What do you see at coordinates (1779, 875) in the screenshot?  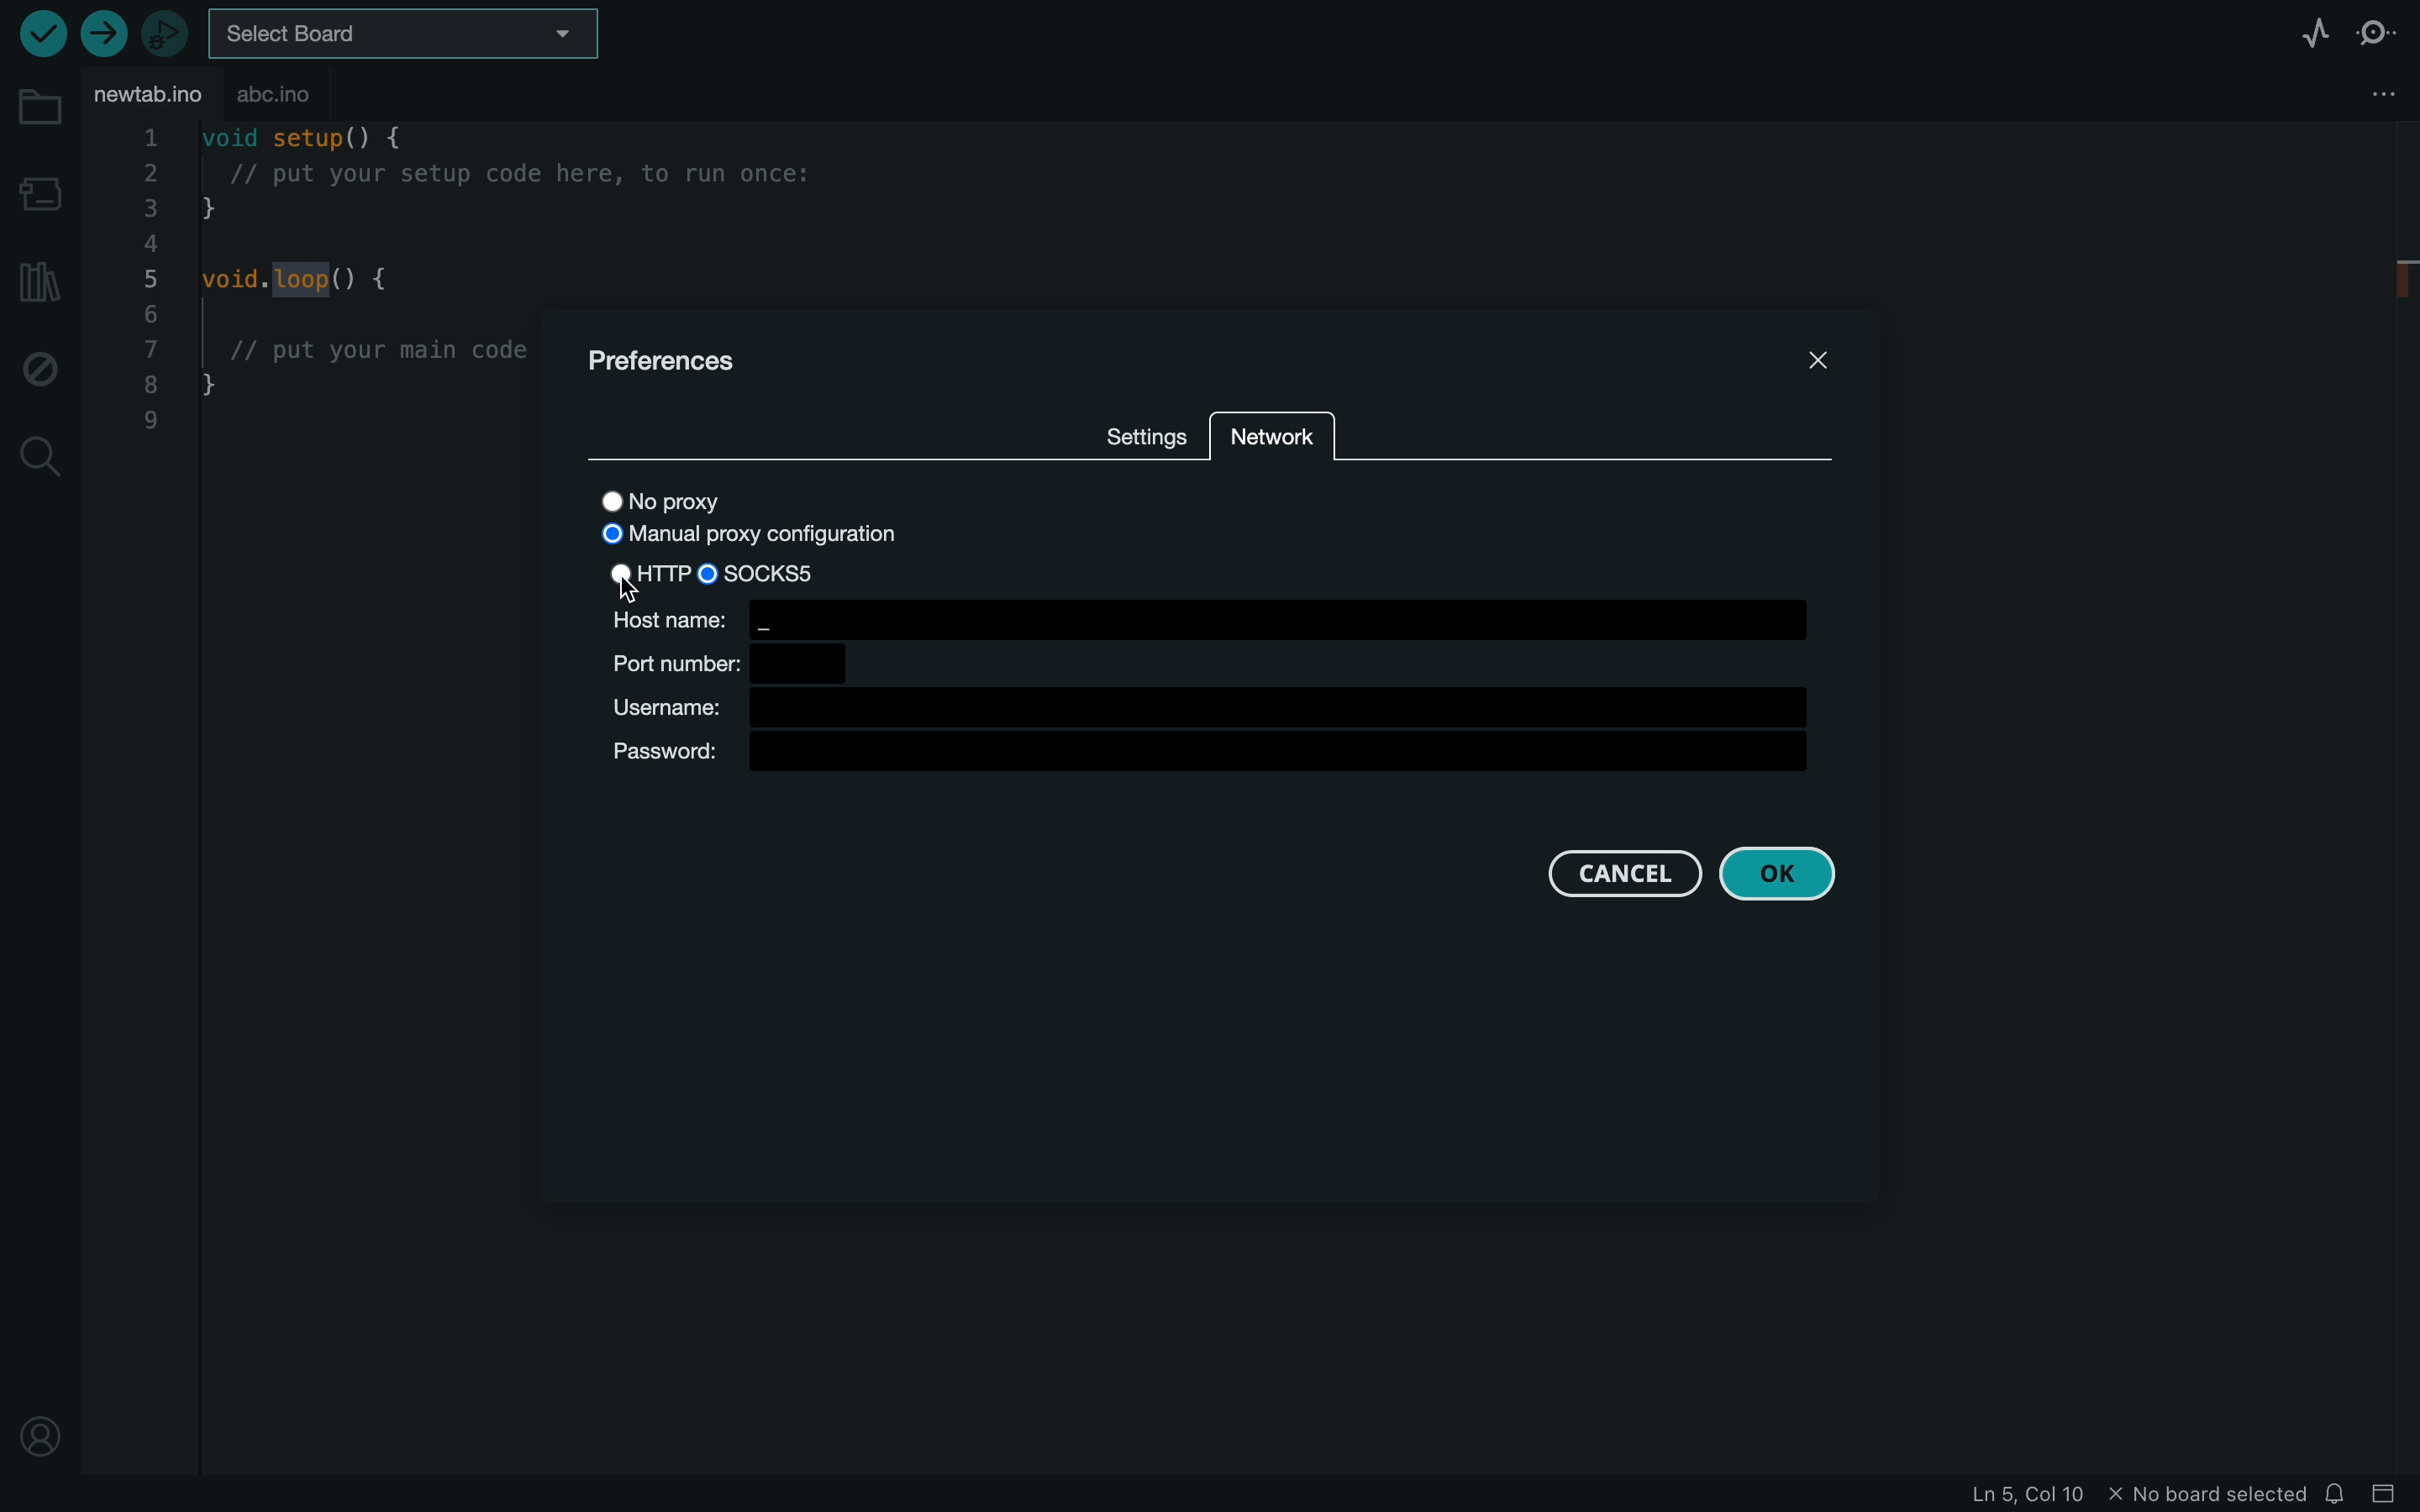 I see `ok` at bounding box center [1779, 875].